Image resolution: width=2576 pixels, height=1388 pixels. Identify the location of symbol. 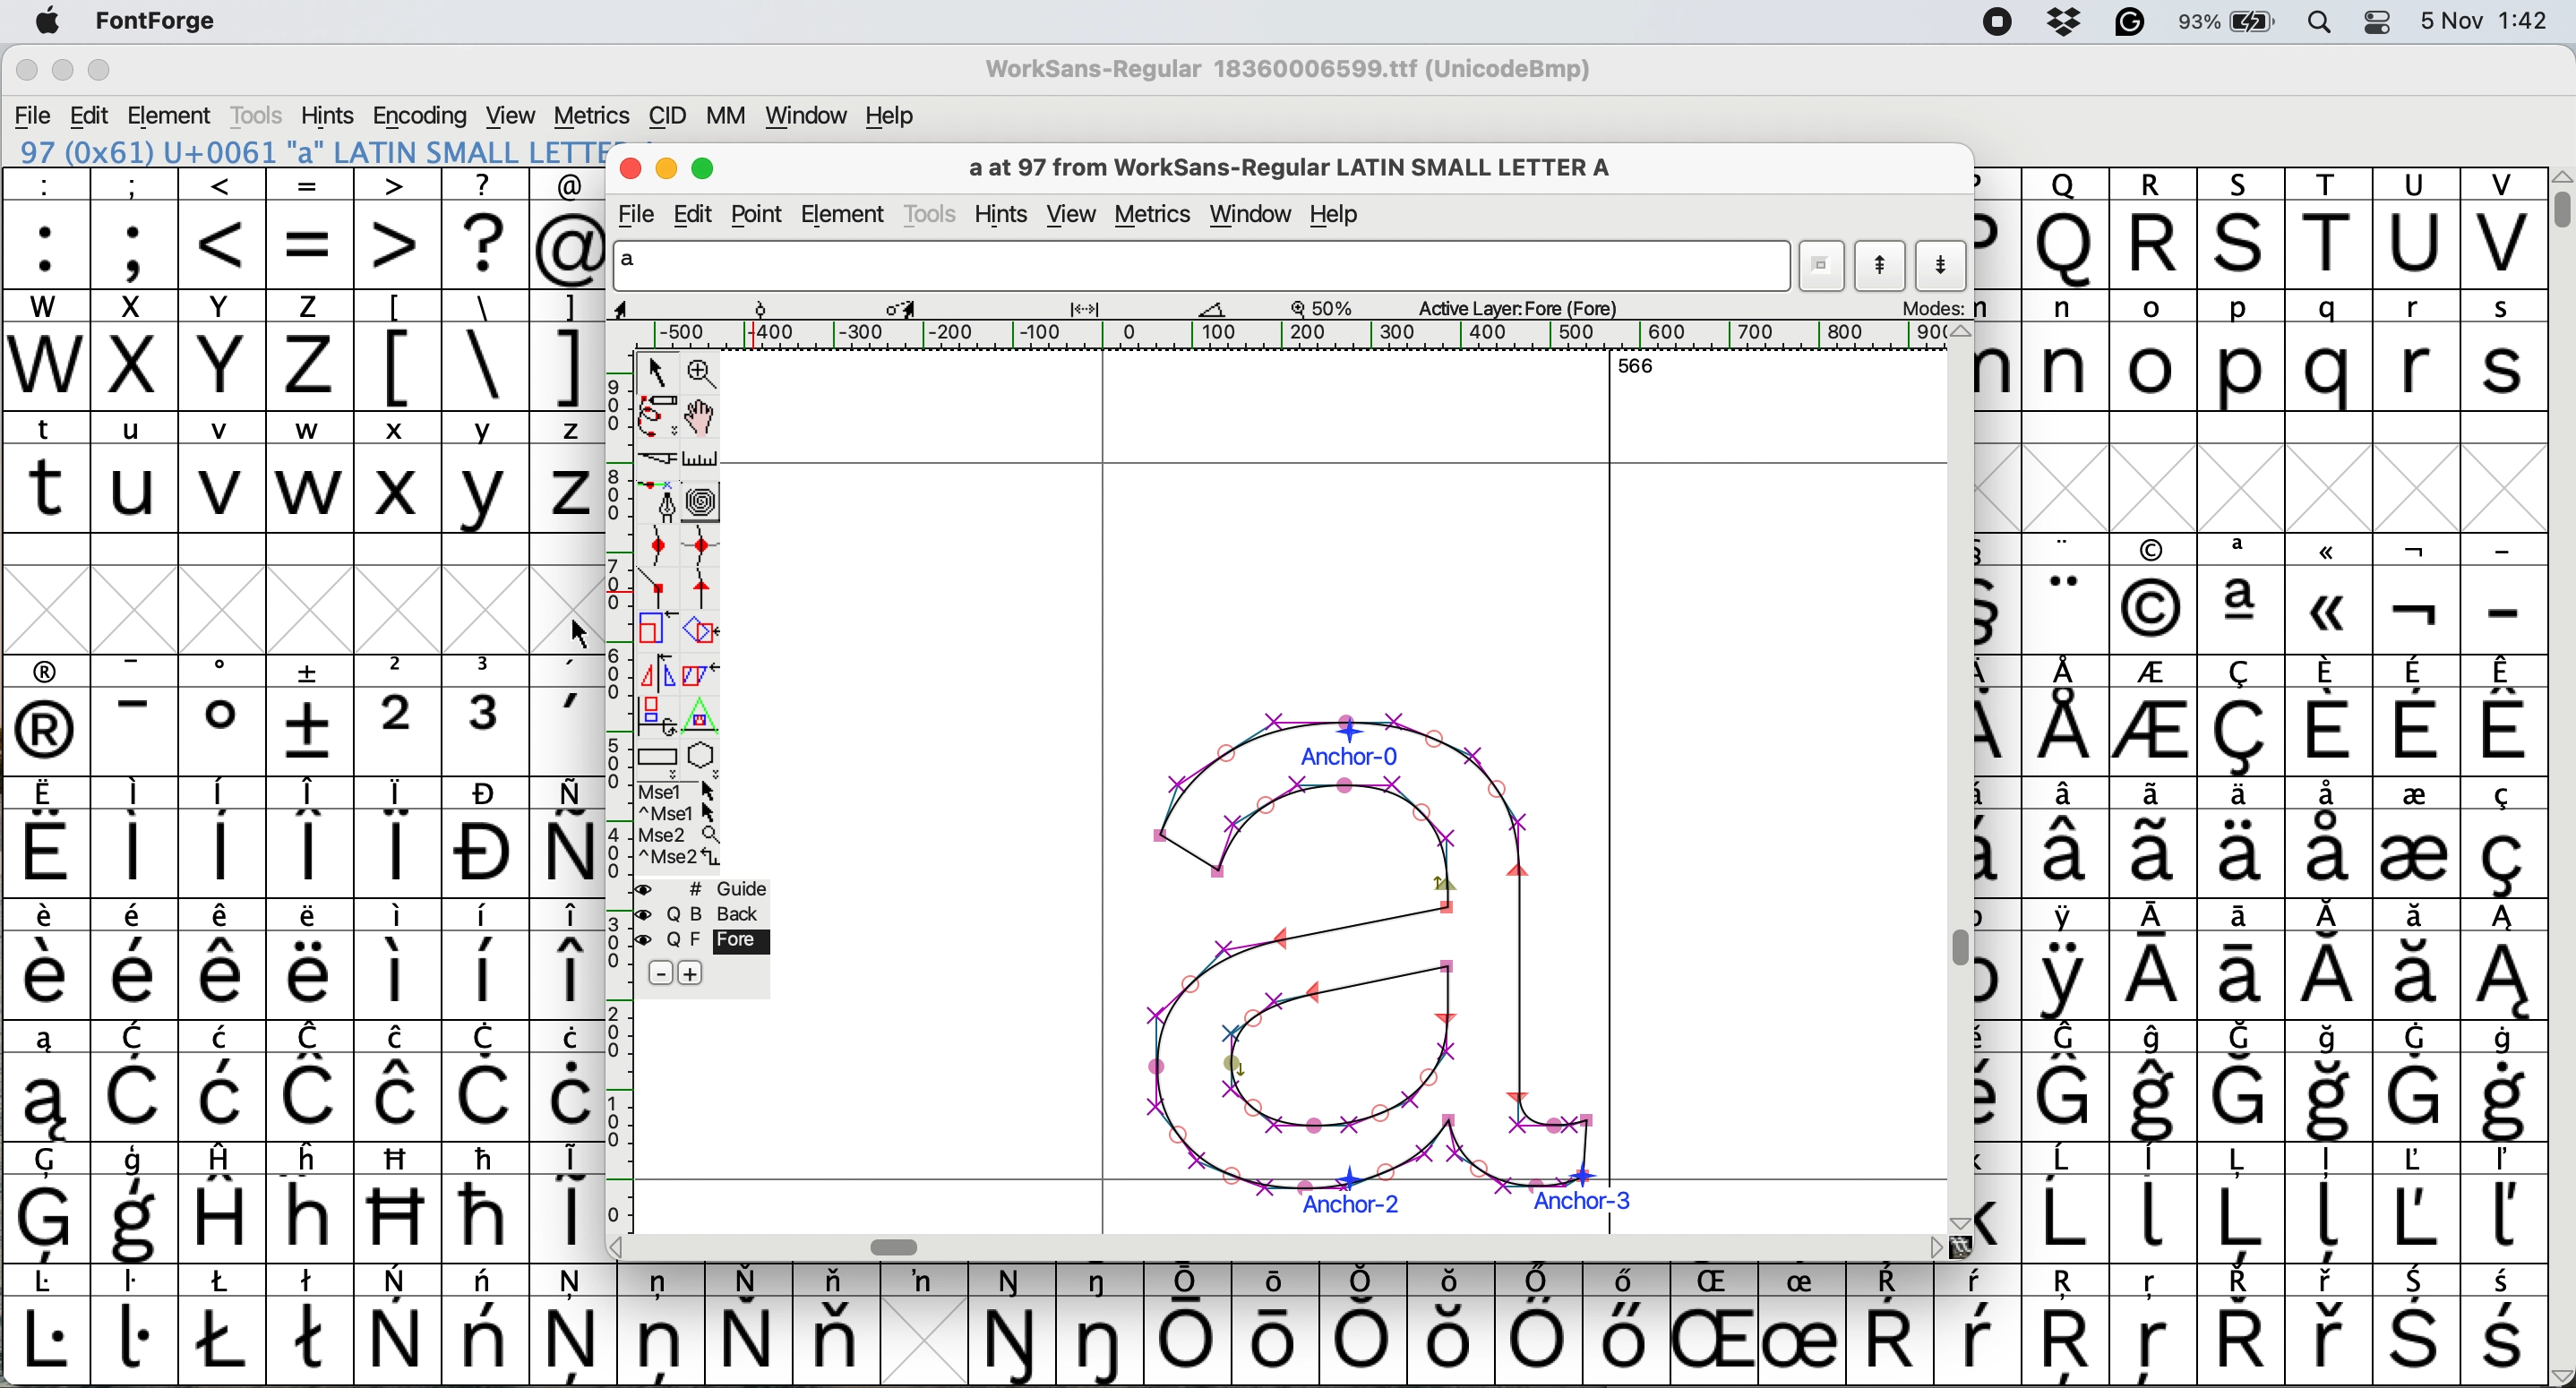
(574, 1323).